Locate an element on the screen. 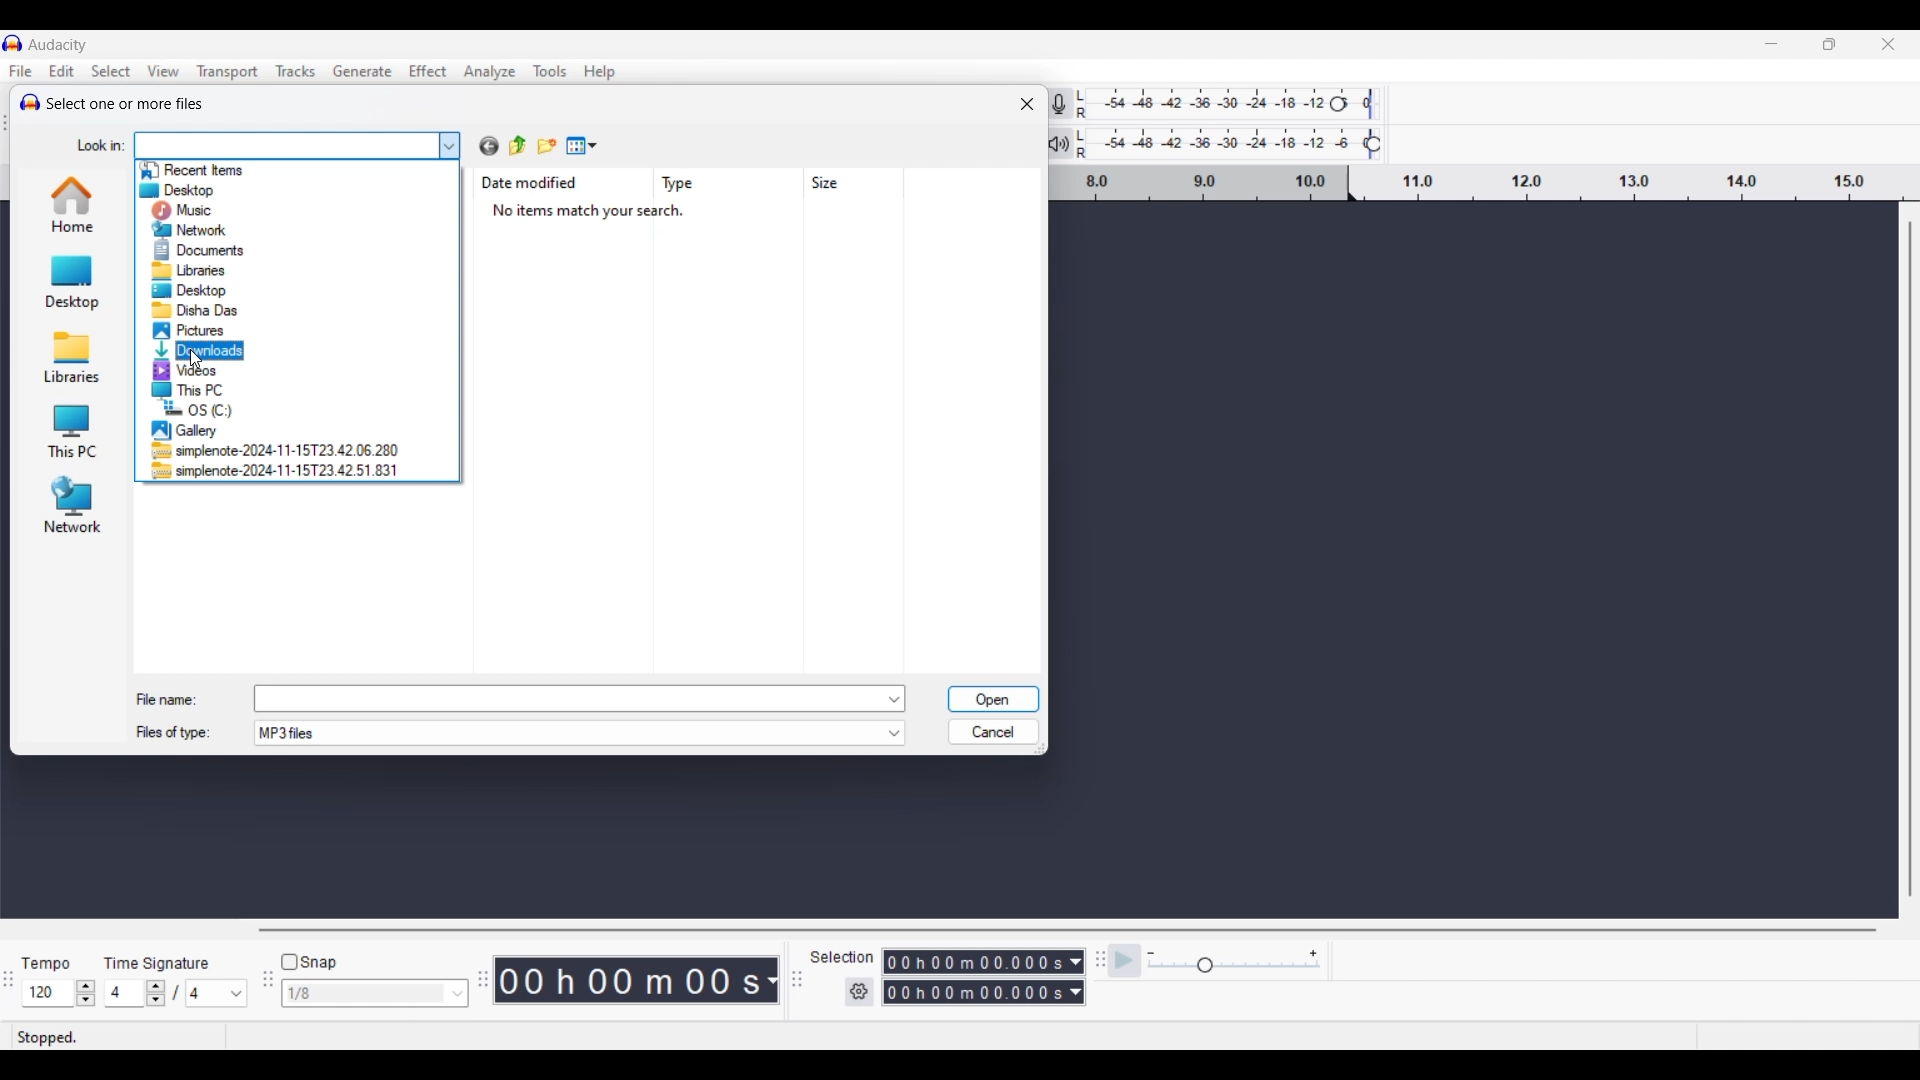 This screenshot has height=1080, width=1920. Type column is located at coordinates (685, 184).